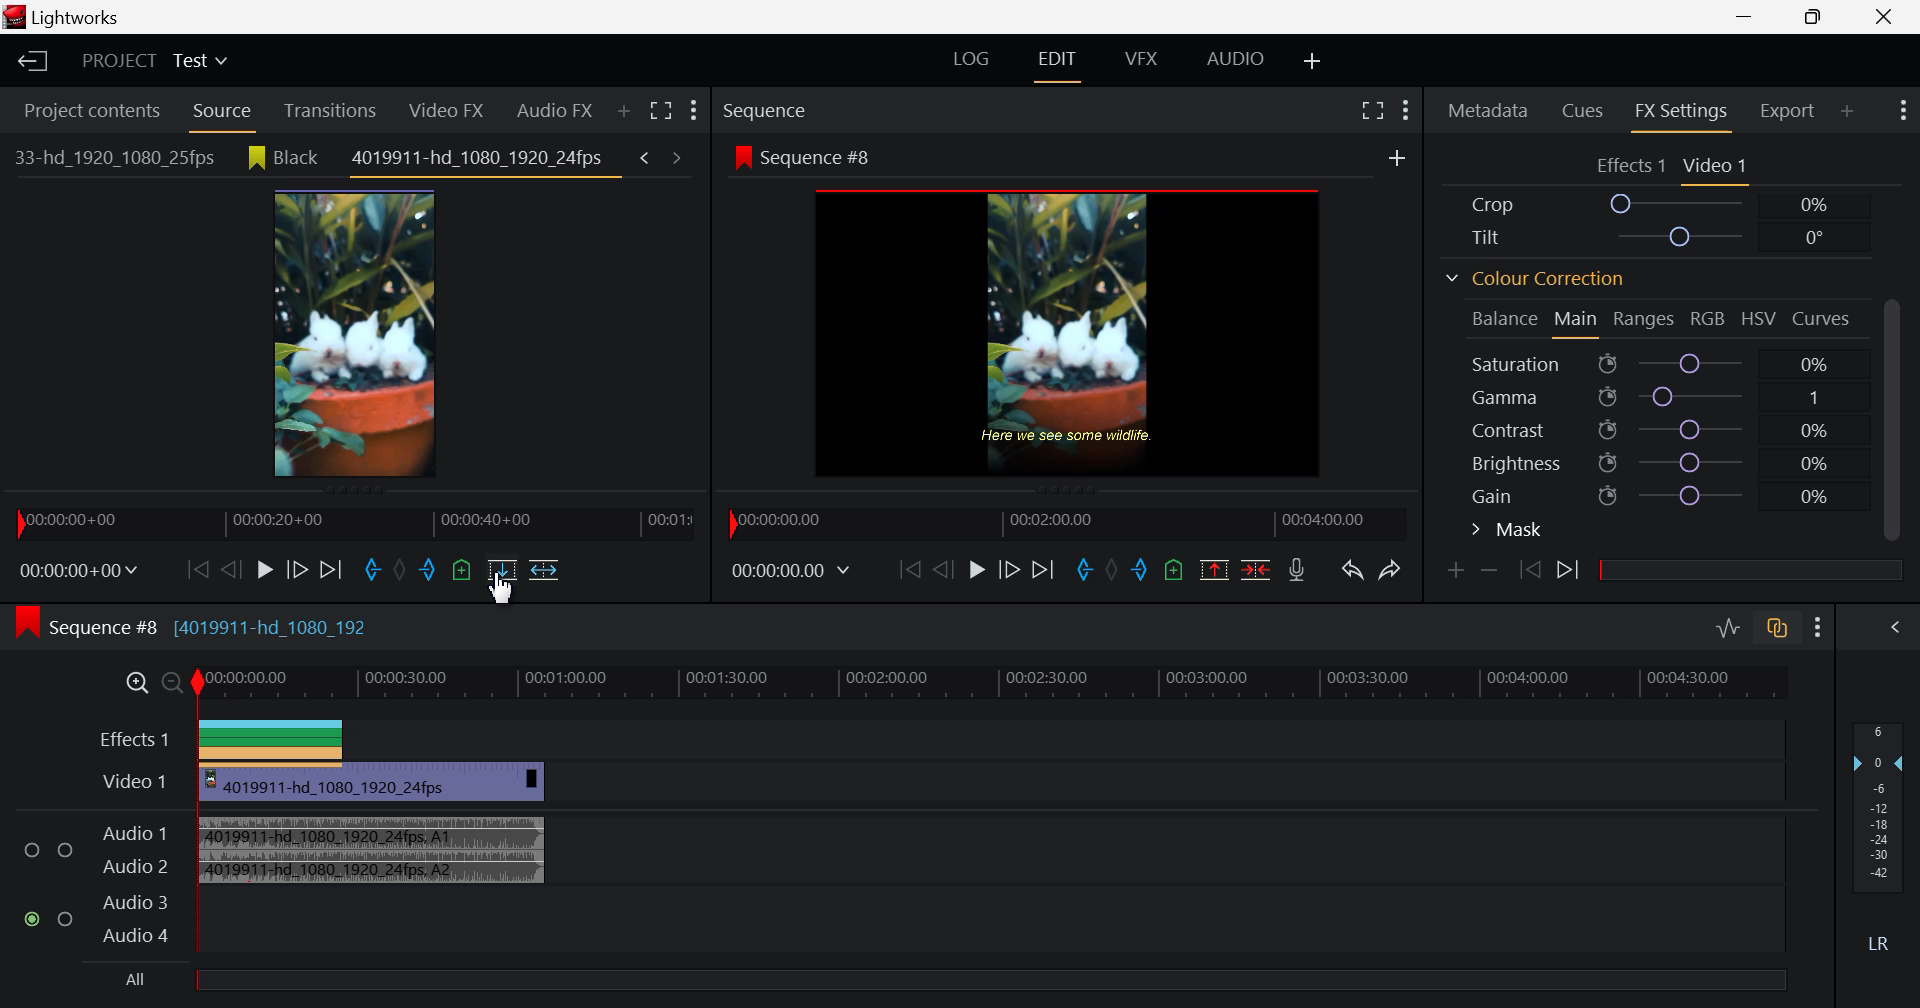  Describe the element at coordinates (481, 164) in the screenshot. I see `4019911-hd_1080_1920_24fps` at that location.